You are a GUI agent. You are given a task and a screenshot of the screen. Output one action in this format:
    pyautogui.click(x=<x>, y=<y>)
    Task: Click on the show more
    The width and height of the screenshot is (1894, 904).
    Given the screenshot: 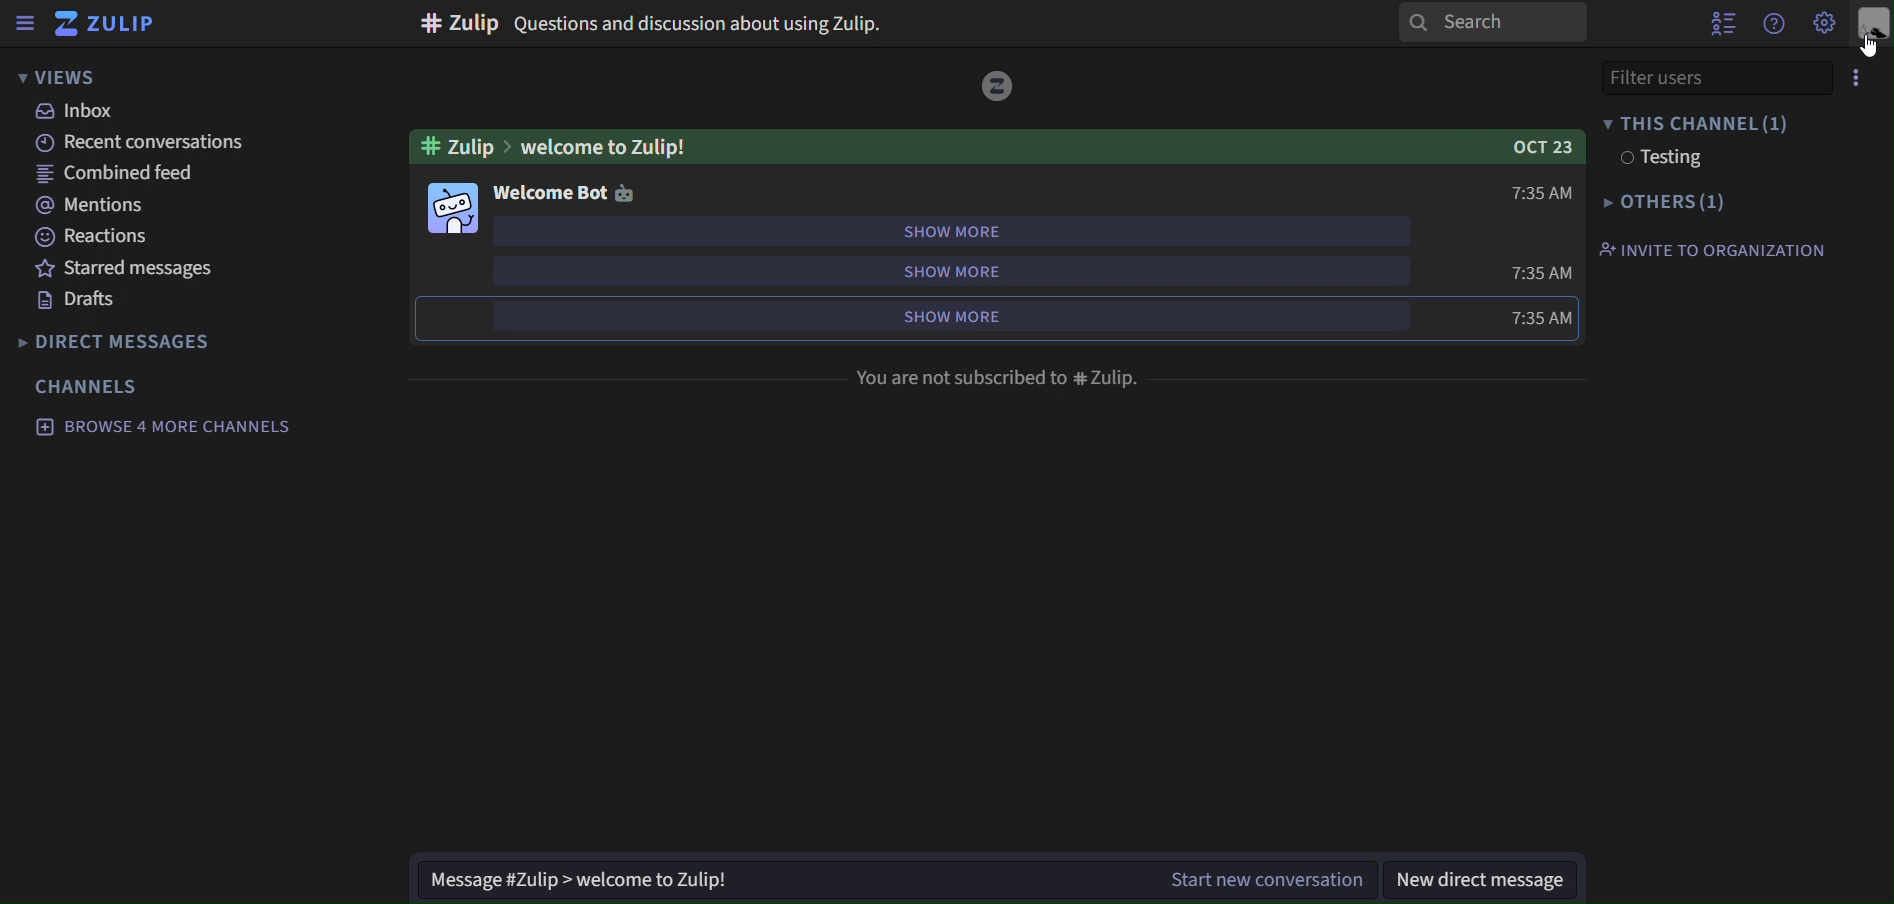 What is the action you would take?
    pyautogui.click(x=966, y=318)
    